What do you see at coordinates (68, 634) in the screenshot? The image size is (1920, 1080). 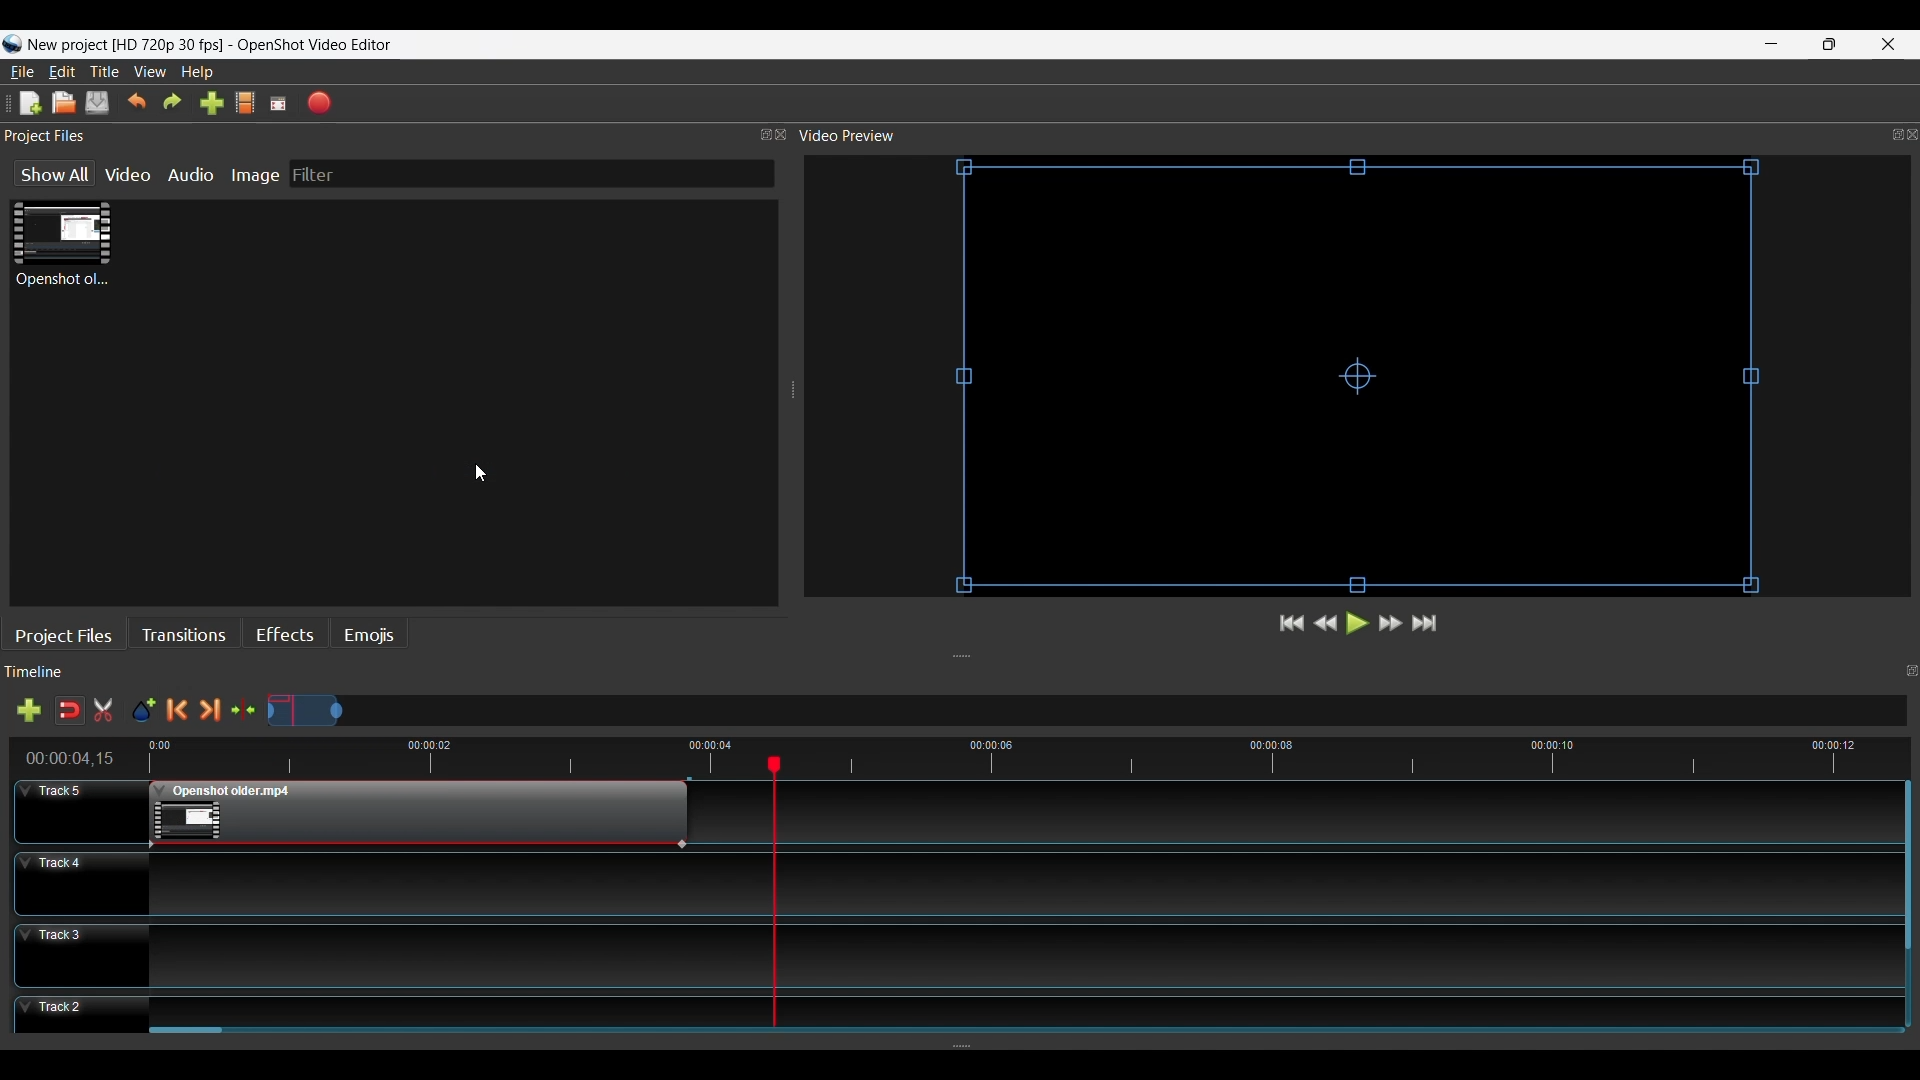 I see `Project Files` at bounding box center [68, 634].